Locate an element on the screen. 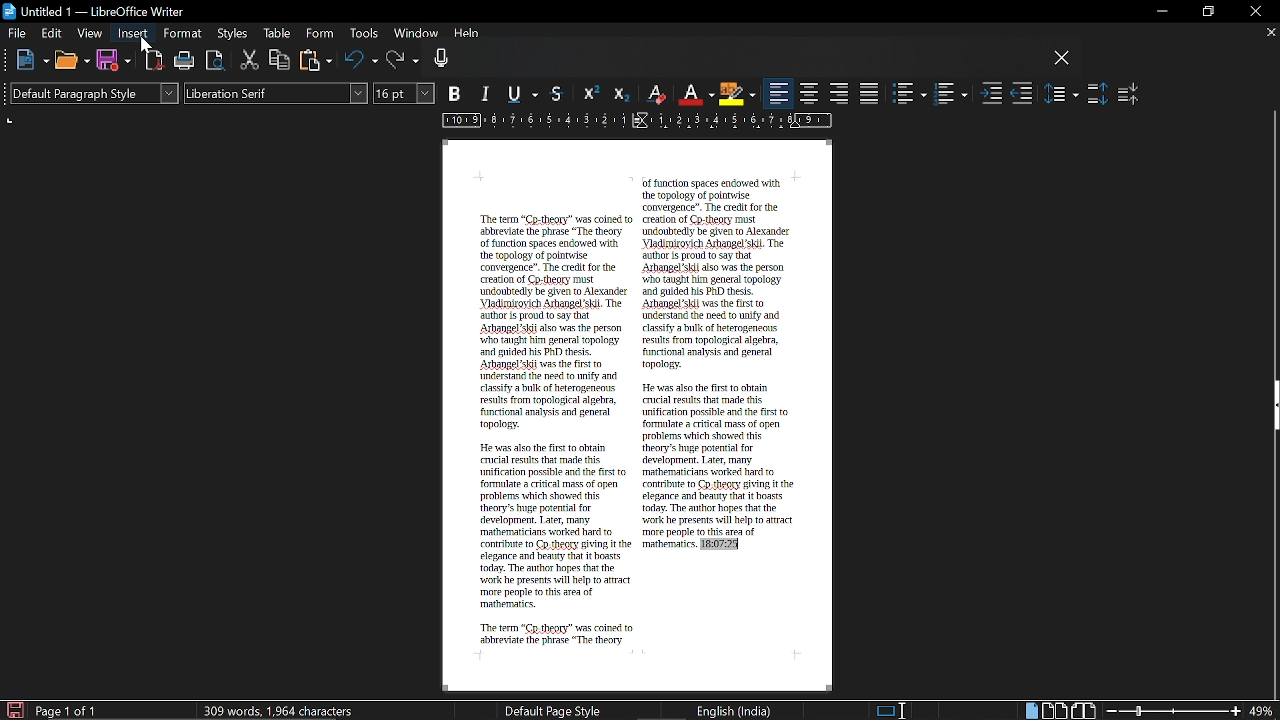 The height and width of the screenshot is (720, 1280). Double page view is located at coordinates (1056, 710).